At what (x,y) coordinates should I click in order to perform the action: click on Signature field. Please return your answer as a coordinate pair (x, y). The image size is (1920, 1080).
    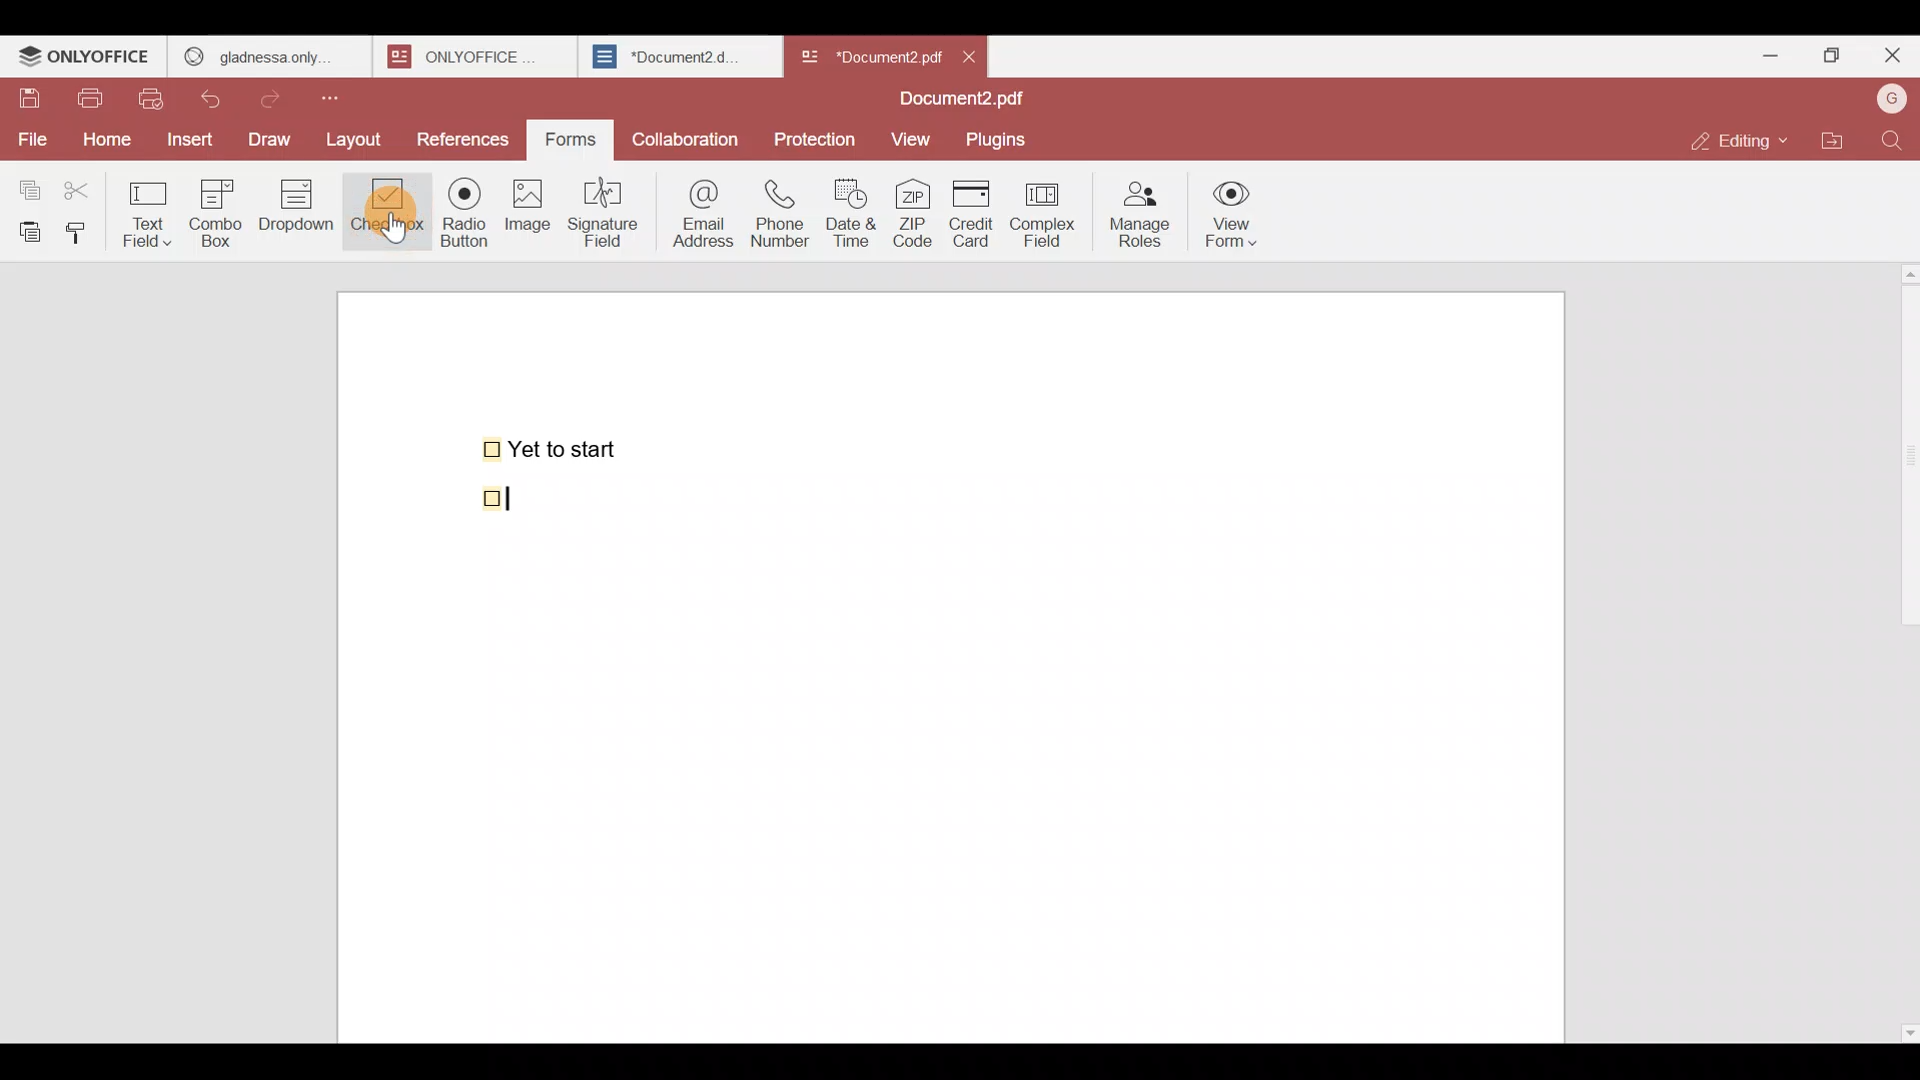
    Looking at the image, I should click on (609, 210).